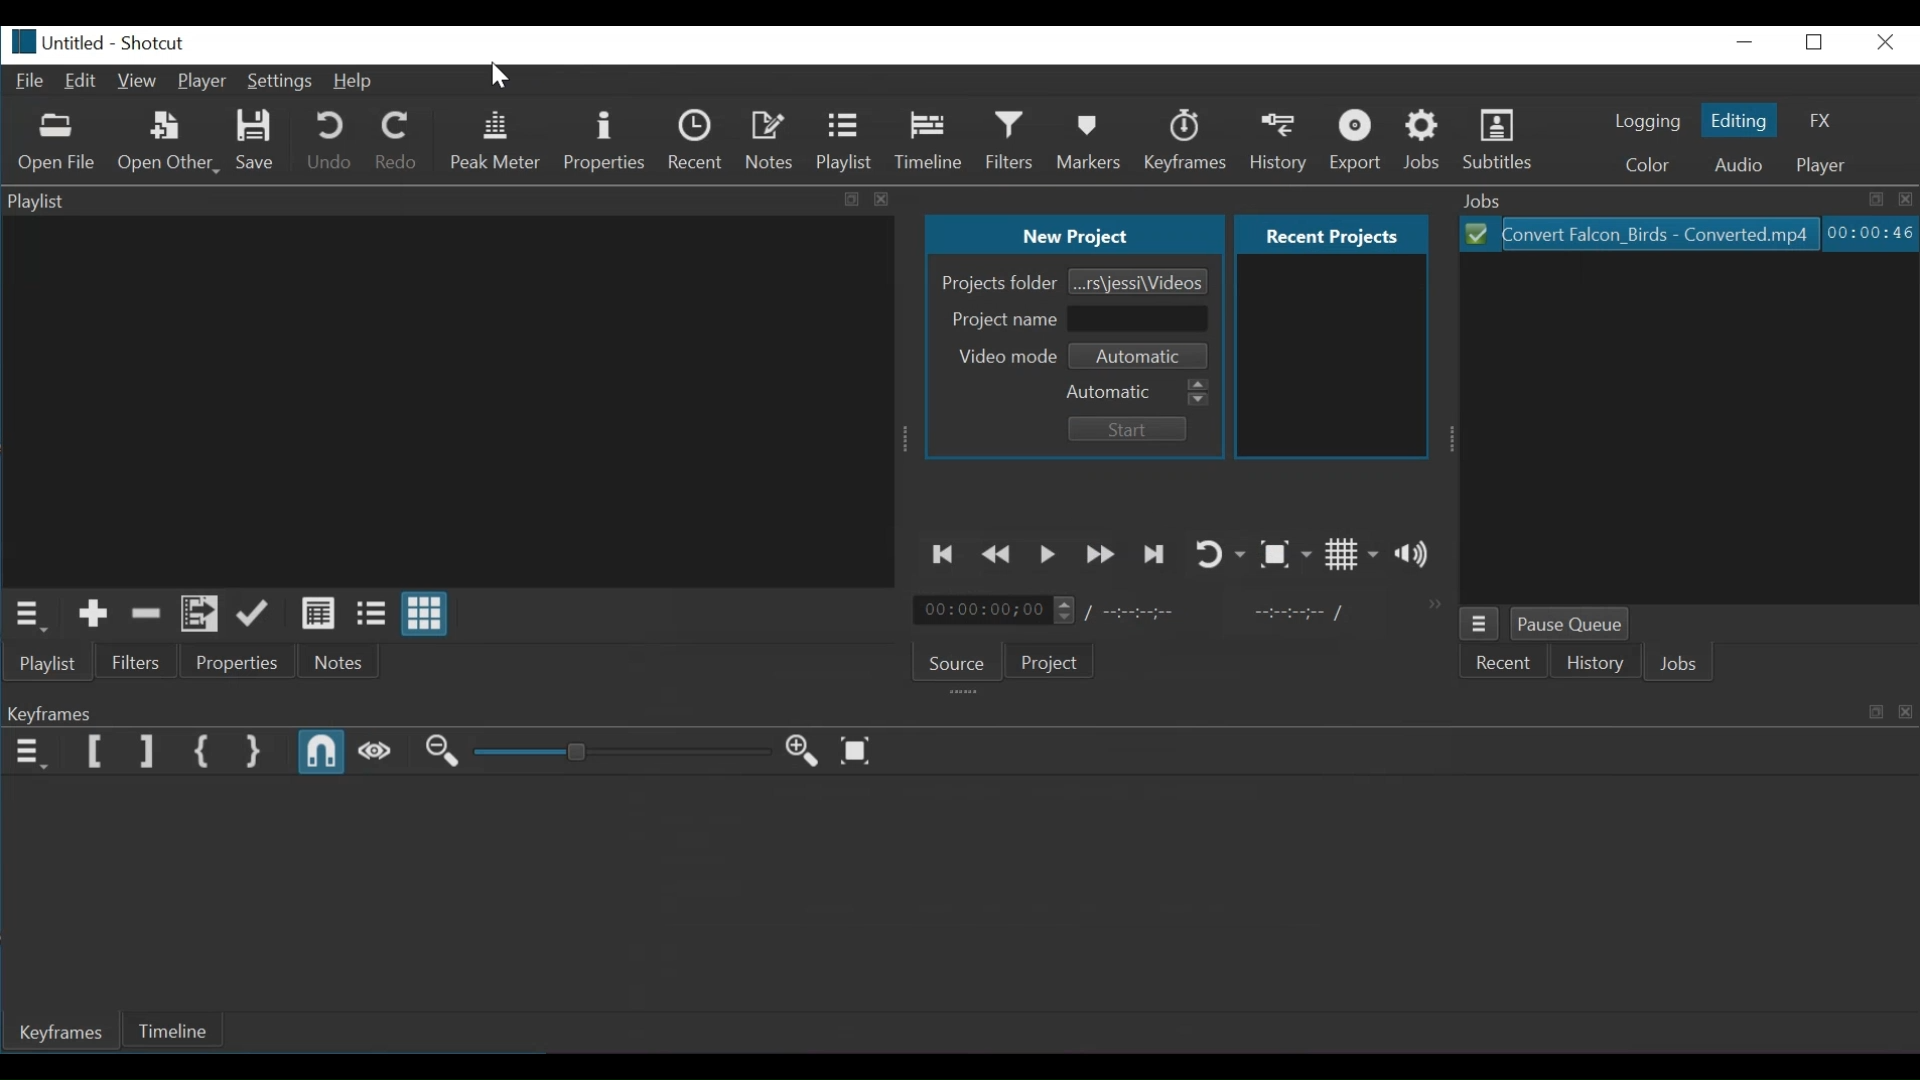  What do you see at coordinates (442, 755) in the screenshot?
I see `Zoom Keyframe out` at bounding box center [442, 755].